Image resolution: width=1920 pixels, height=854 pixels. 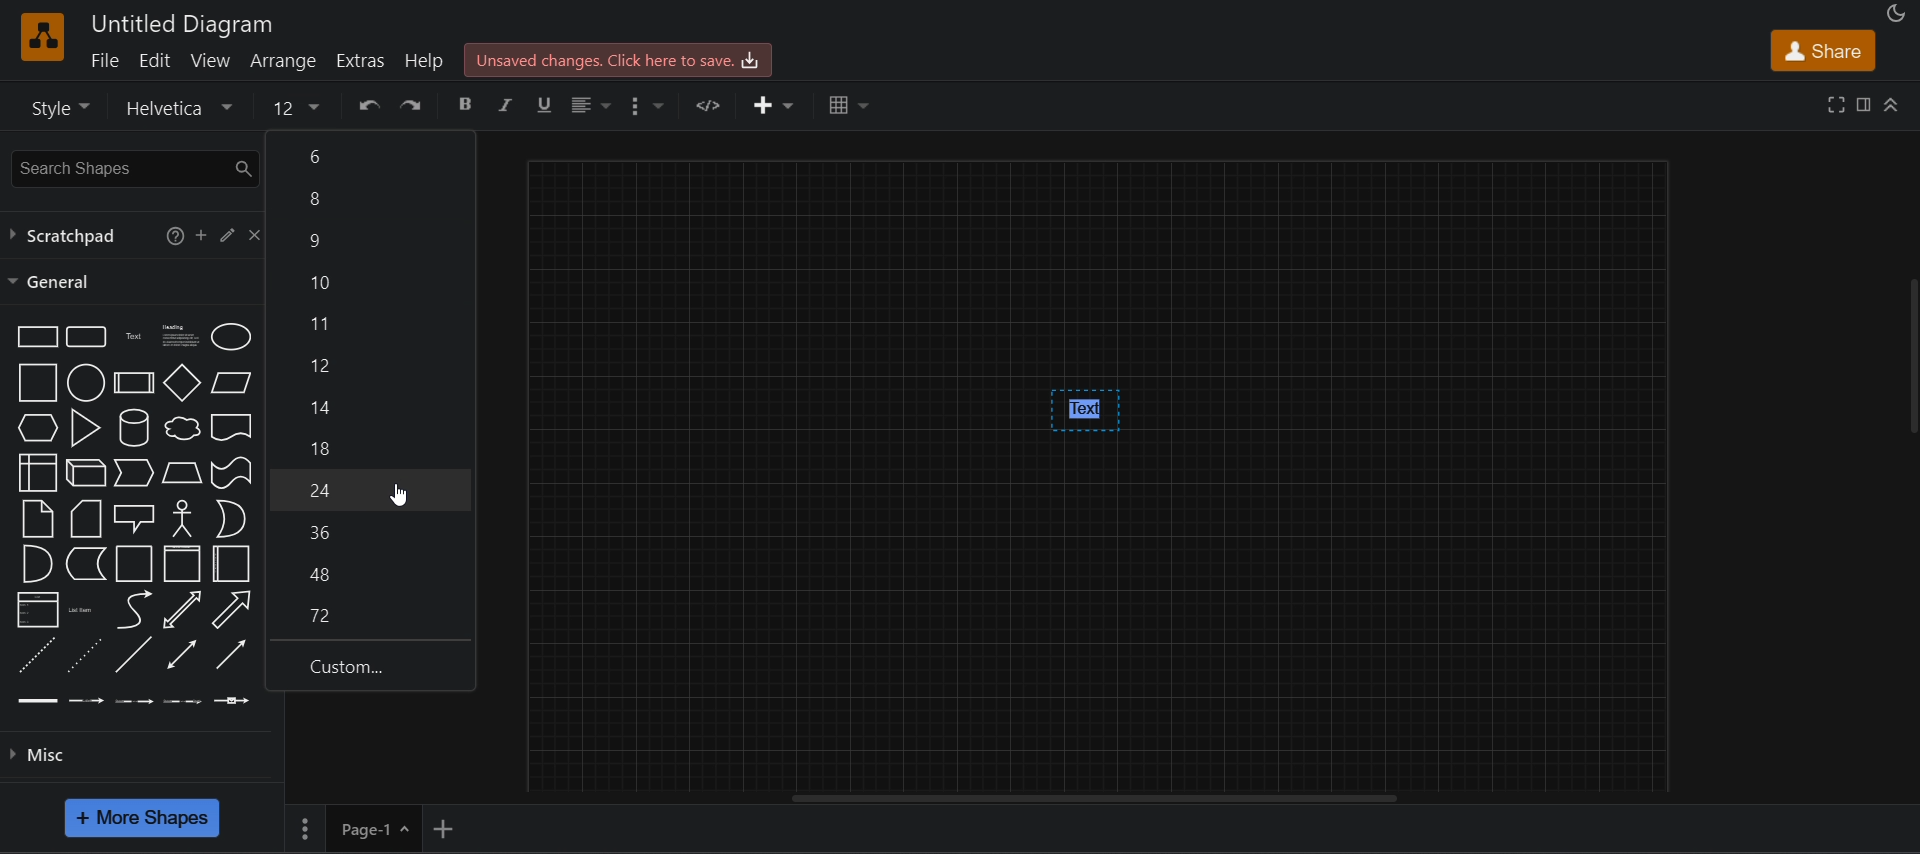 I want to click on Page options, so click(x=403, y=829).